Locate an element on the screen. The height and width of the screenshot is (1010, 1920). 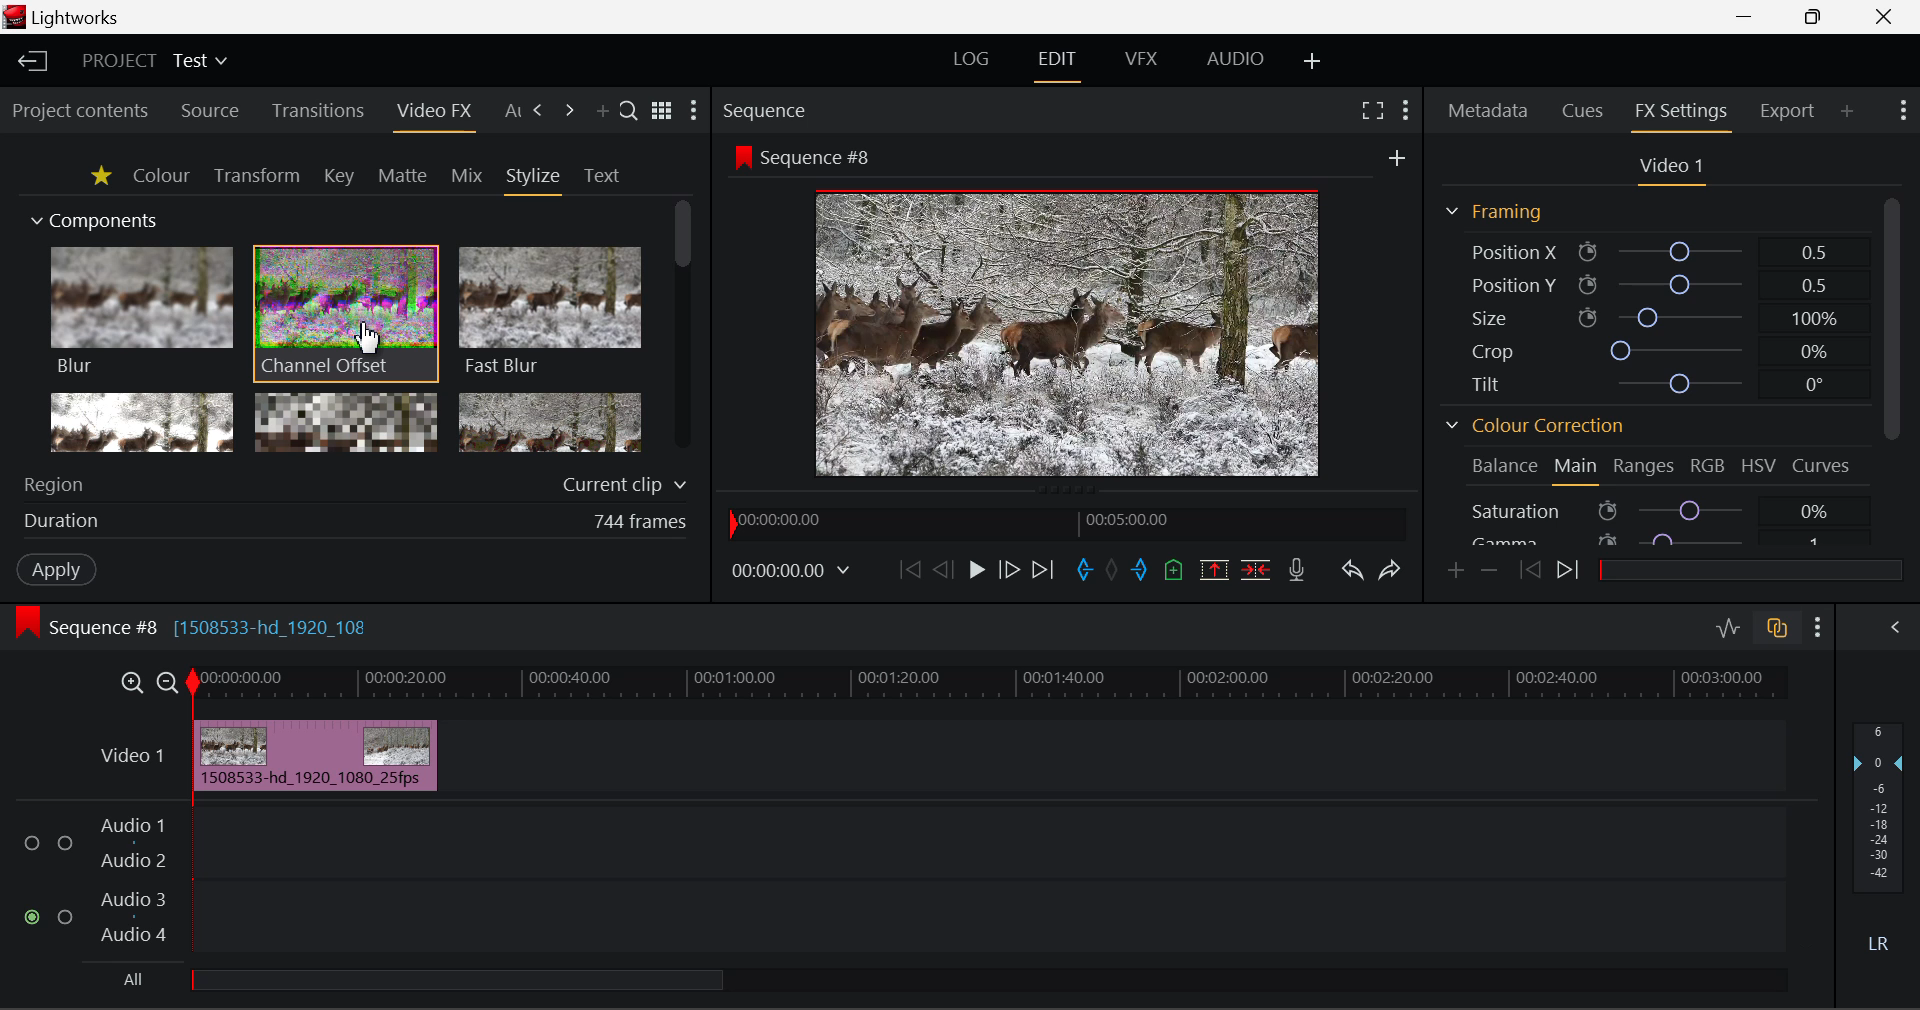
Mosaic is located at coordinates (346, 421).